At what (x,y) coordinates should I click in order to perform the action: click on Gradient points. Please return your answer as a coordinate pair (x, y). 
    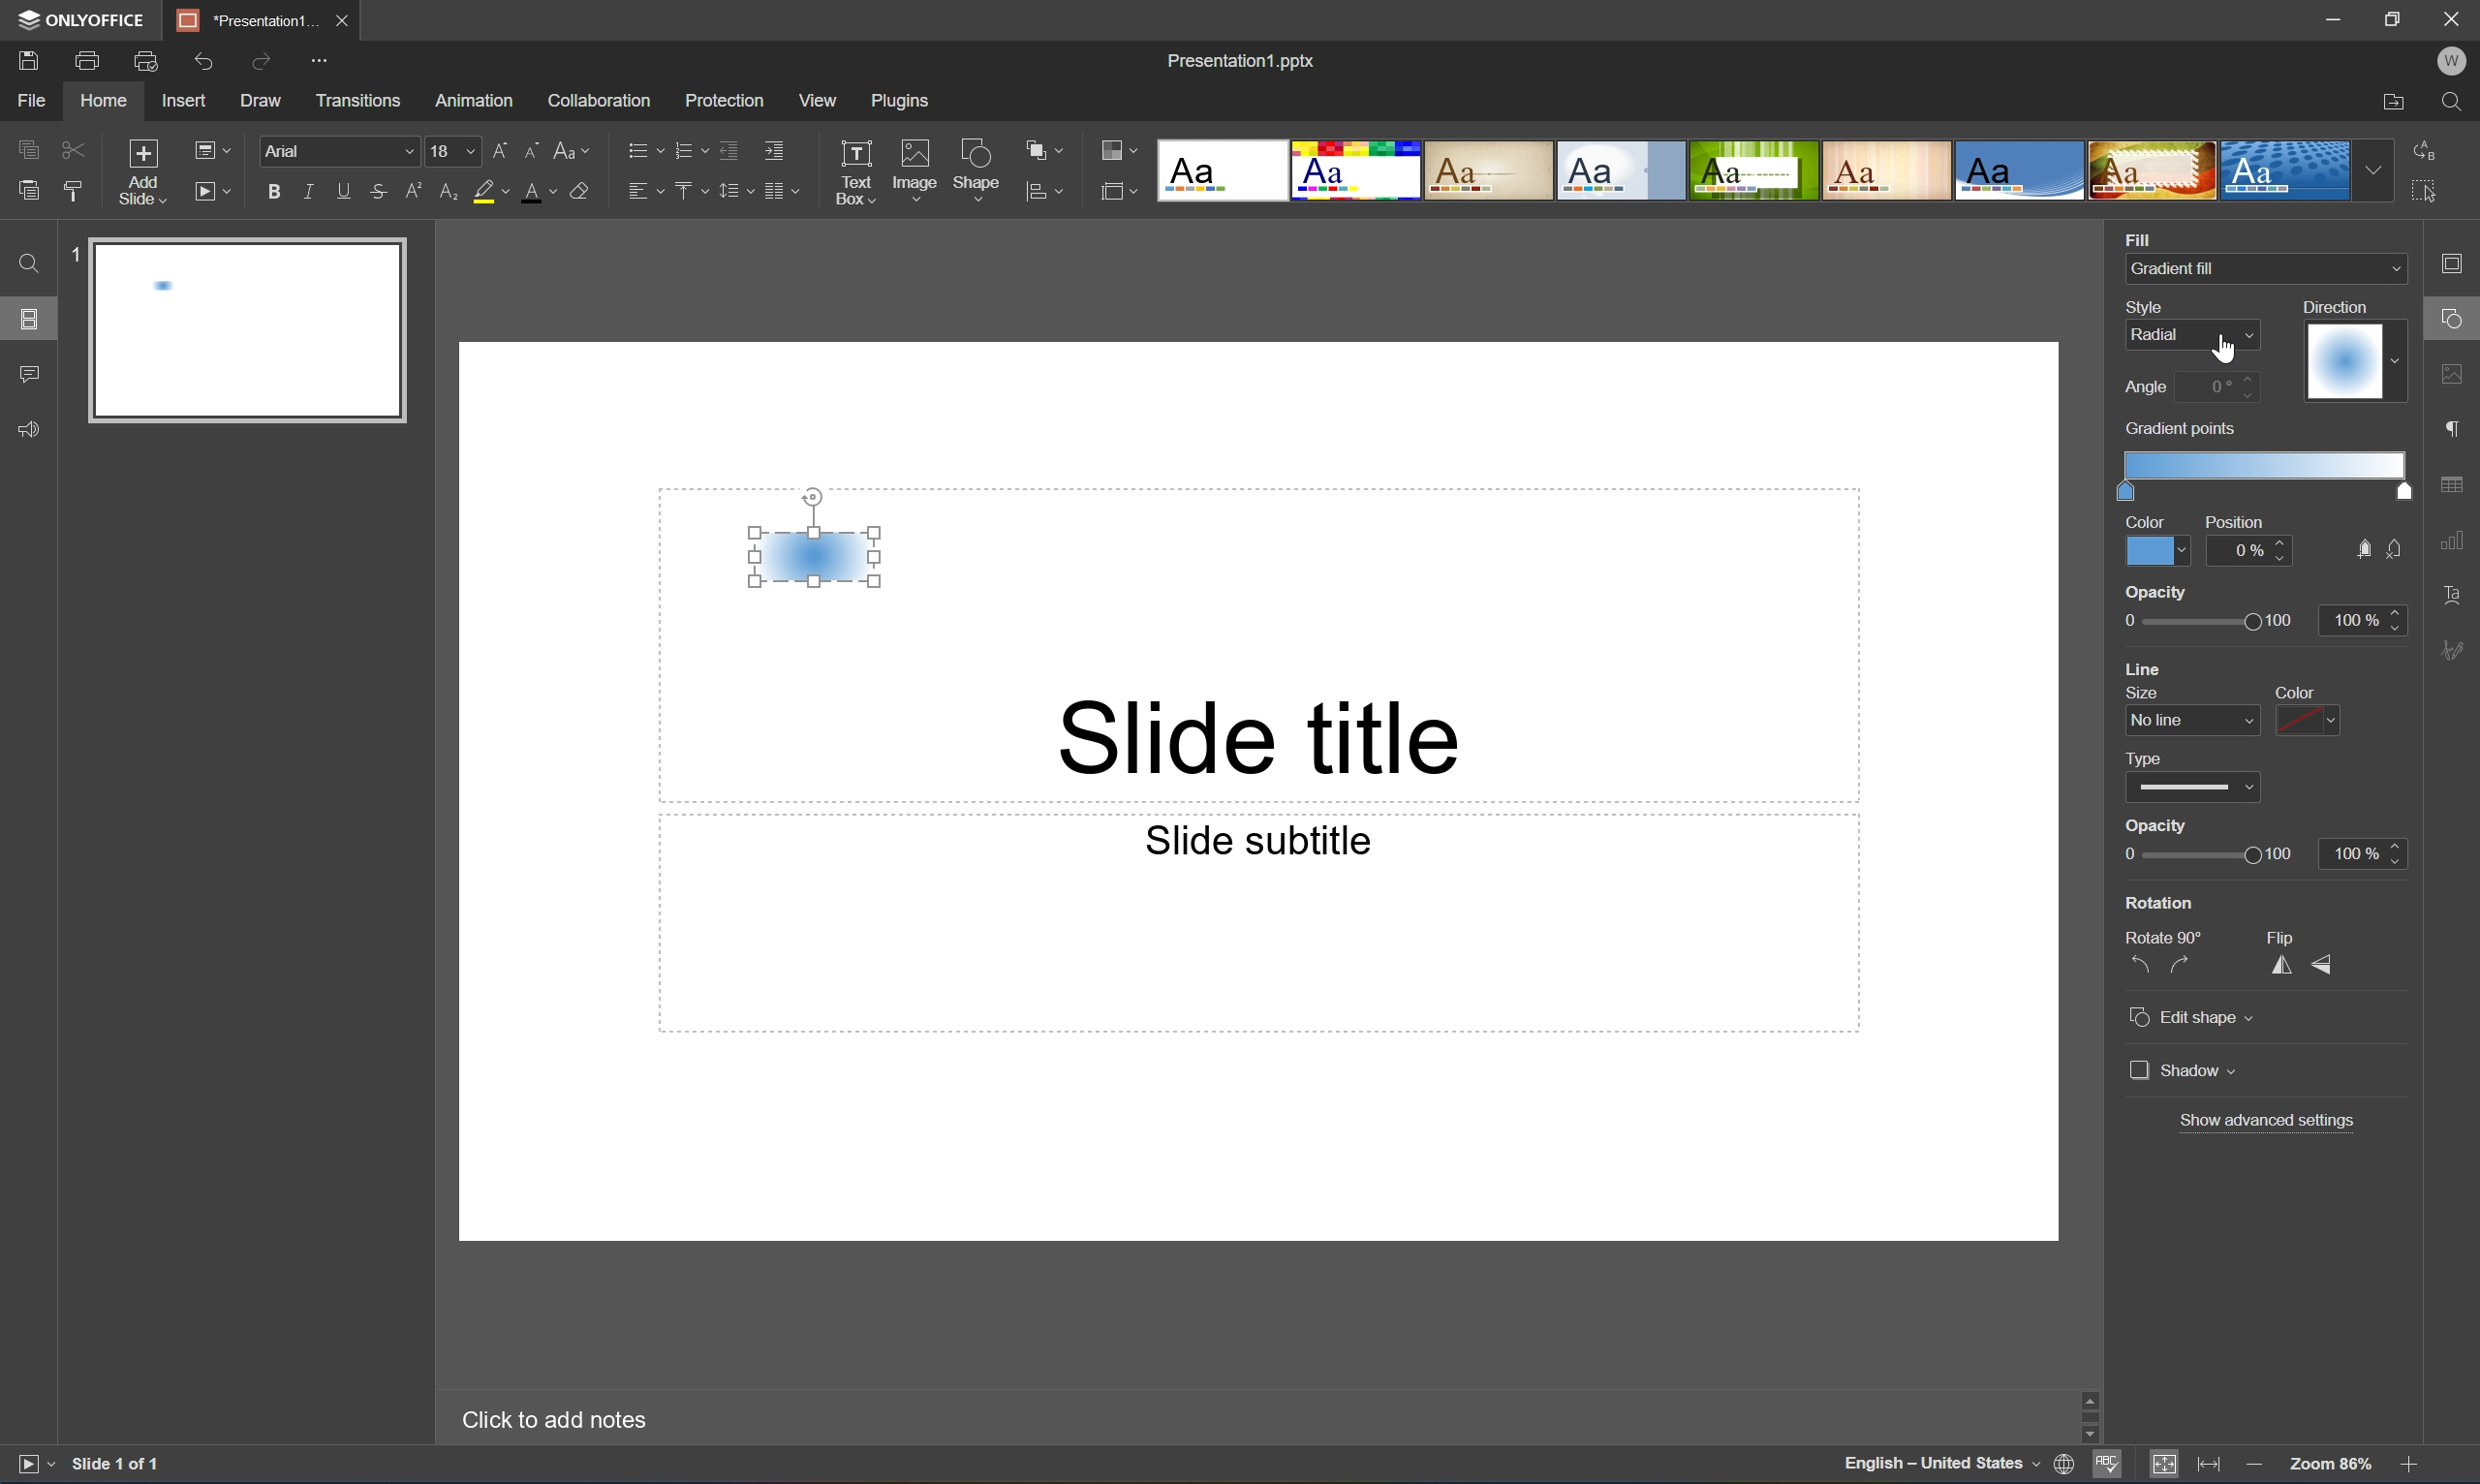
    Looking at the image, I should click on (2180, 426).